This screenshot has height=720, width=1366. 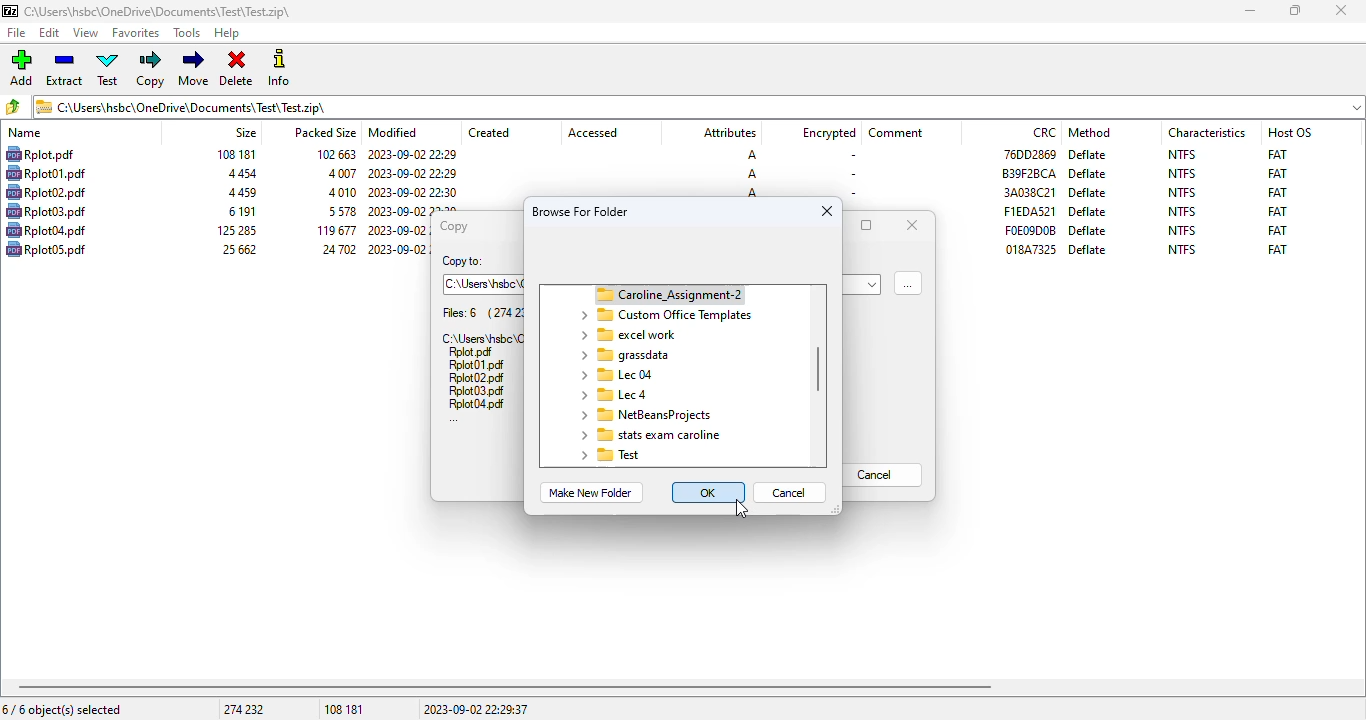 I want to click on attributes, so click(x=728, y=133).